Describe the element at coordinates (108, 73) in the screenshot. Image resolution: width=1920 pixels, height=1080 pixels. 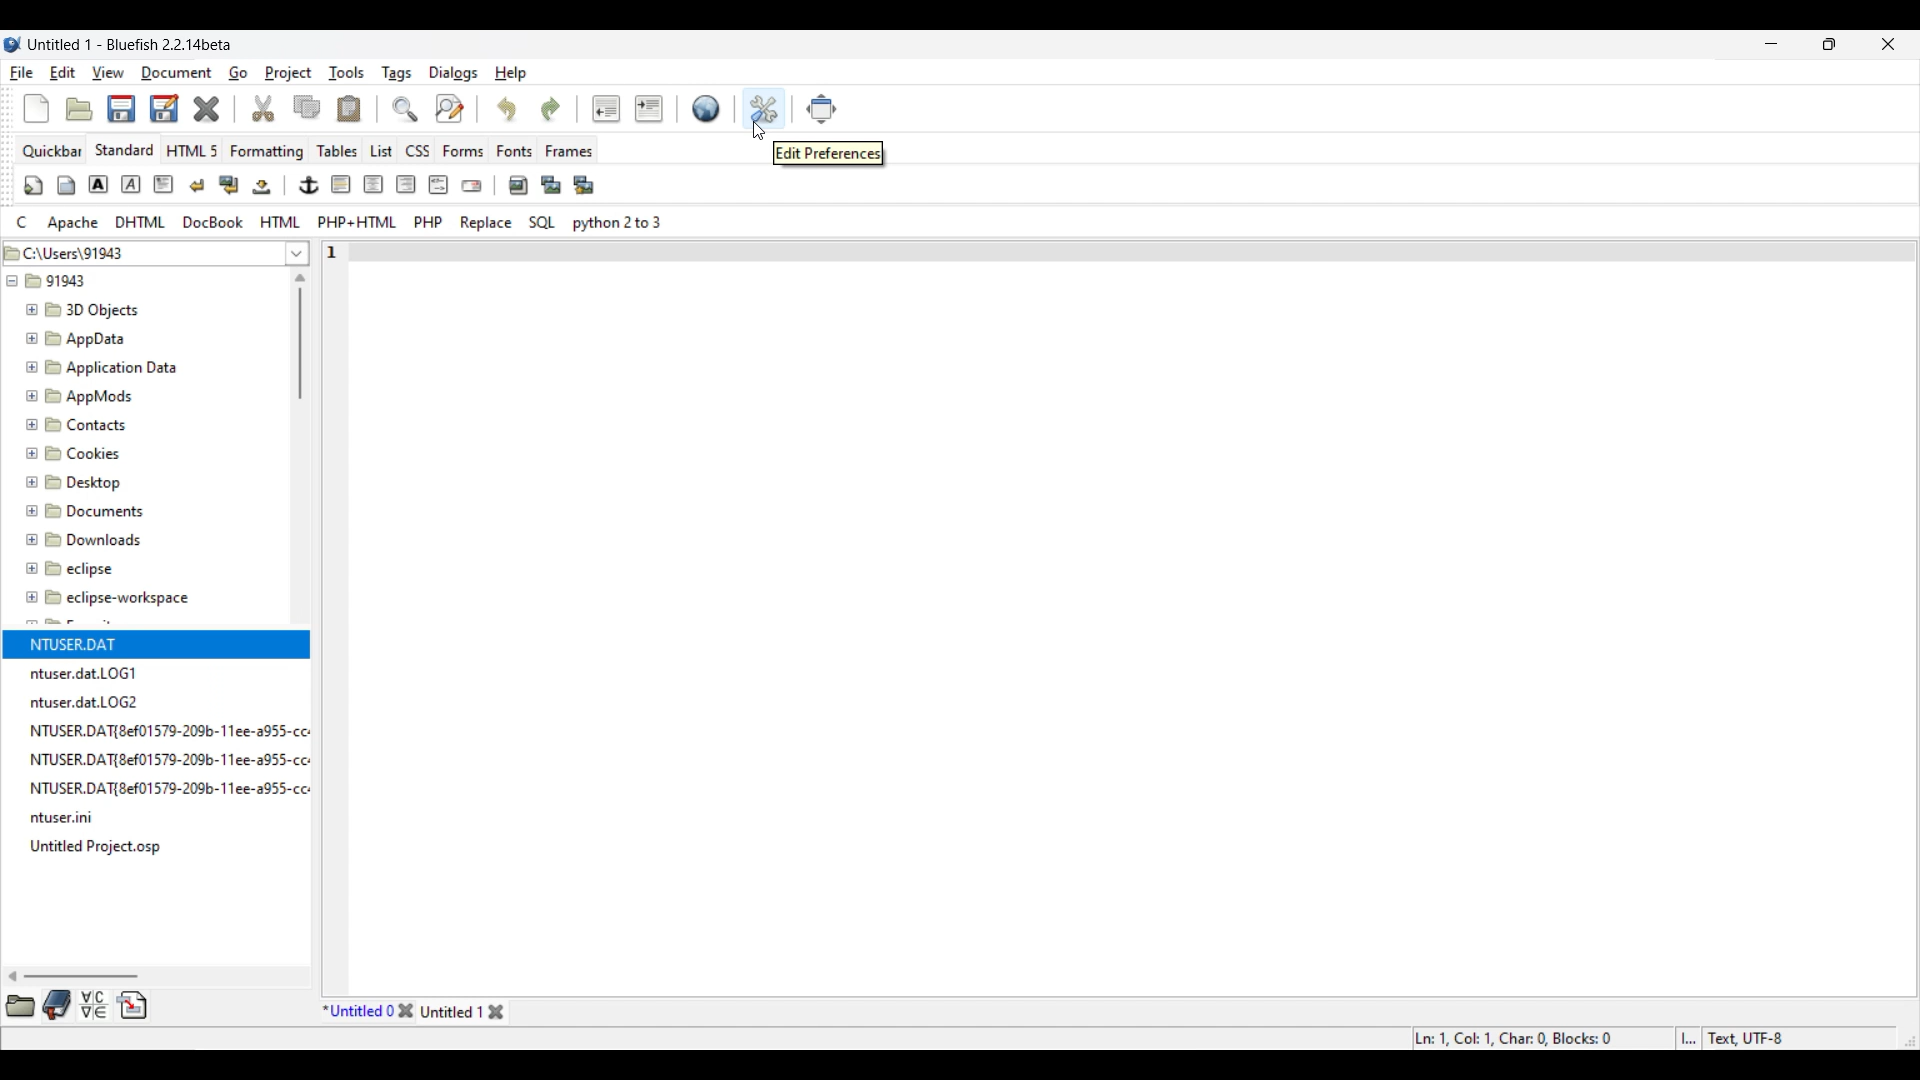
I see `View menu` at that location.